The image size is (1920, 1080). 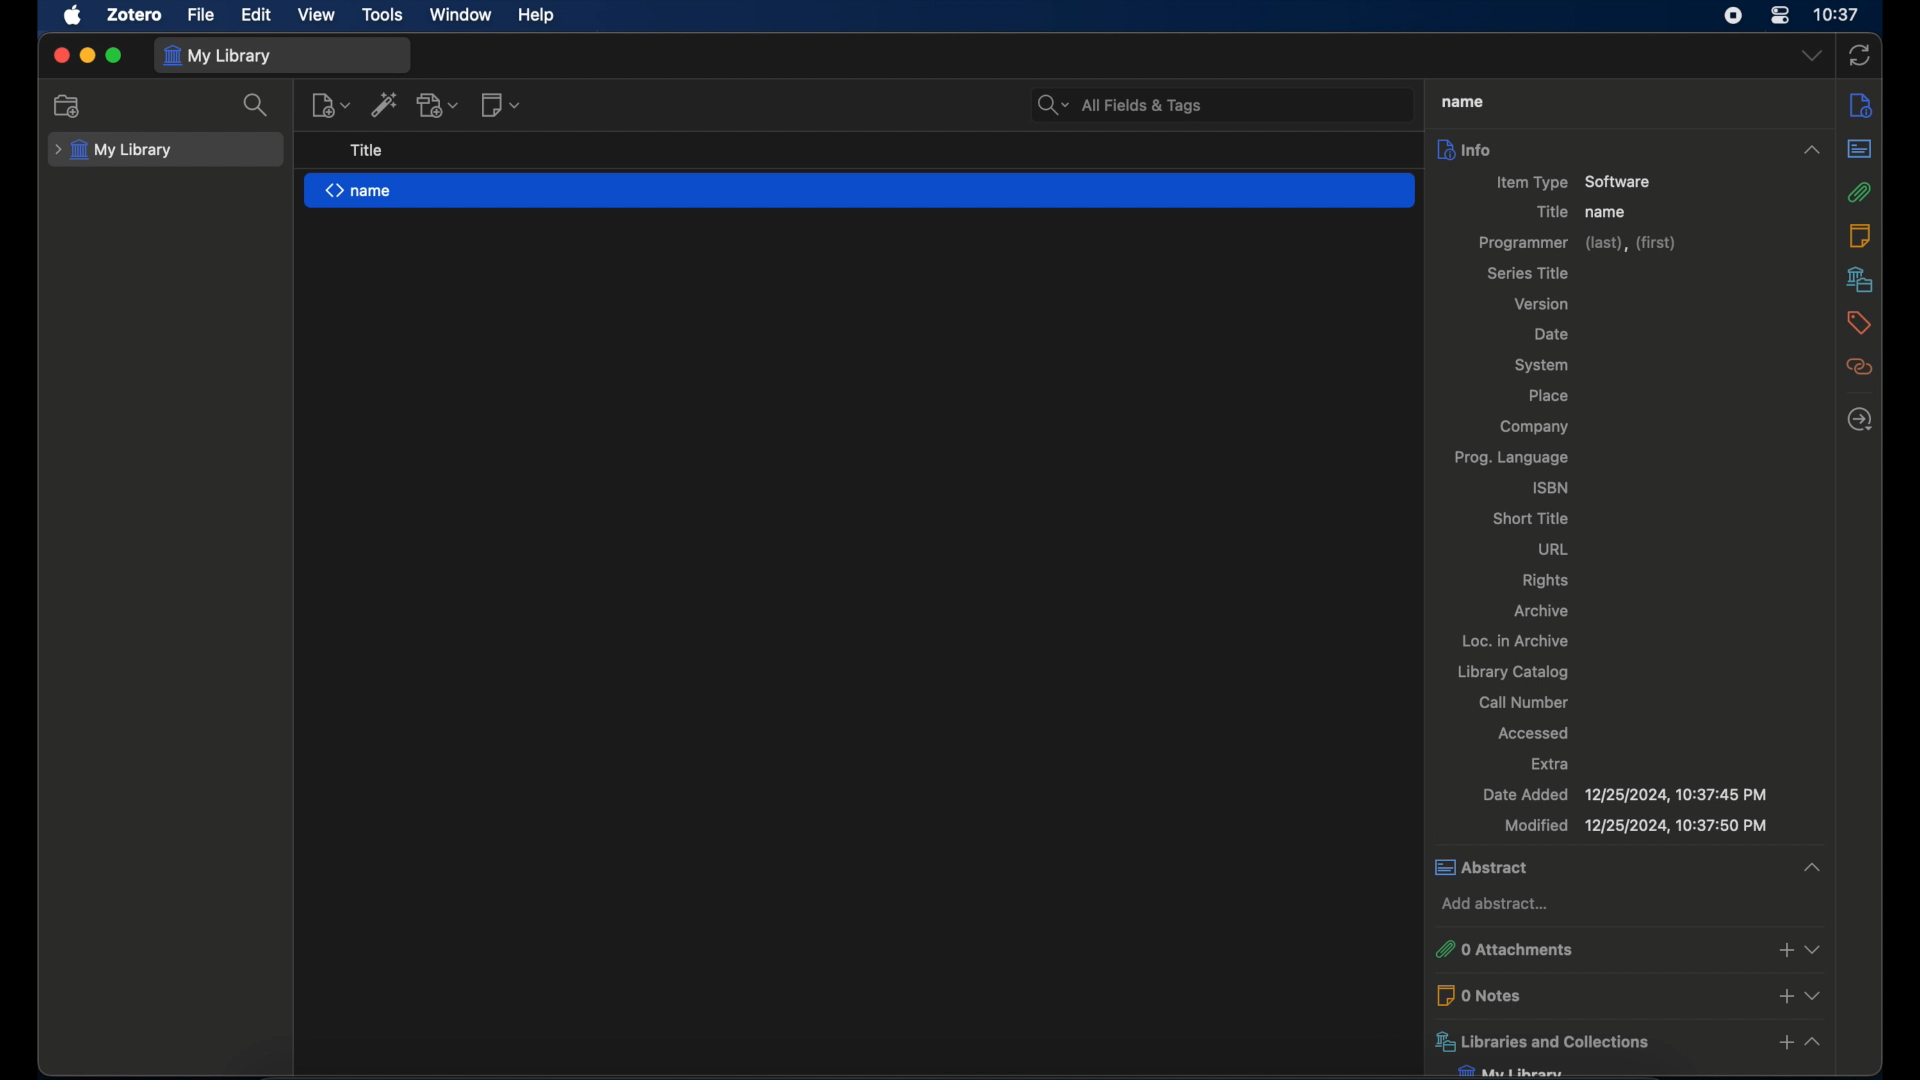 What do you see at coordinates (859, 191) in the screenshot?
I see `name` at bounding box center [859, 191].